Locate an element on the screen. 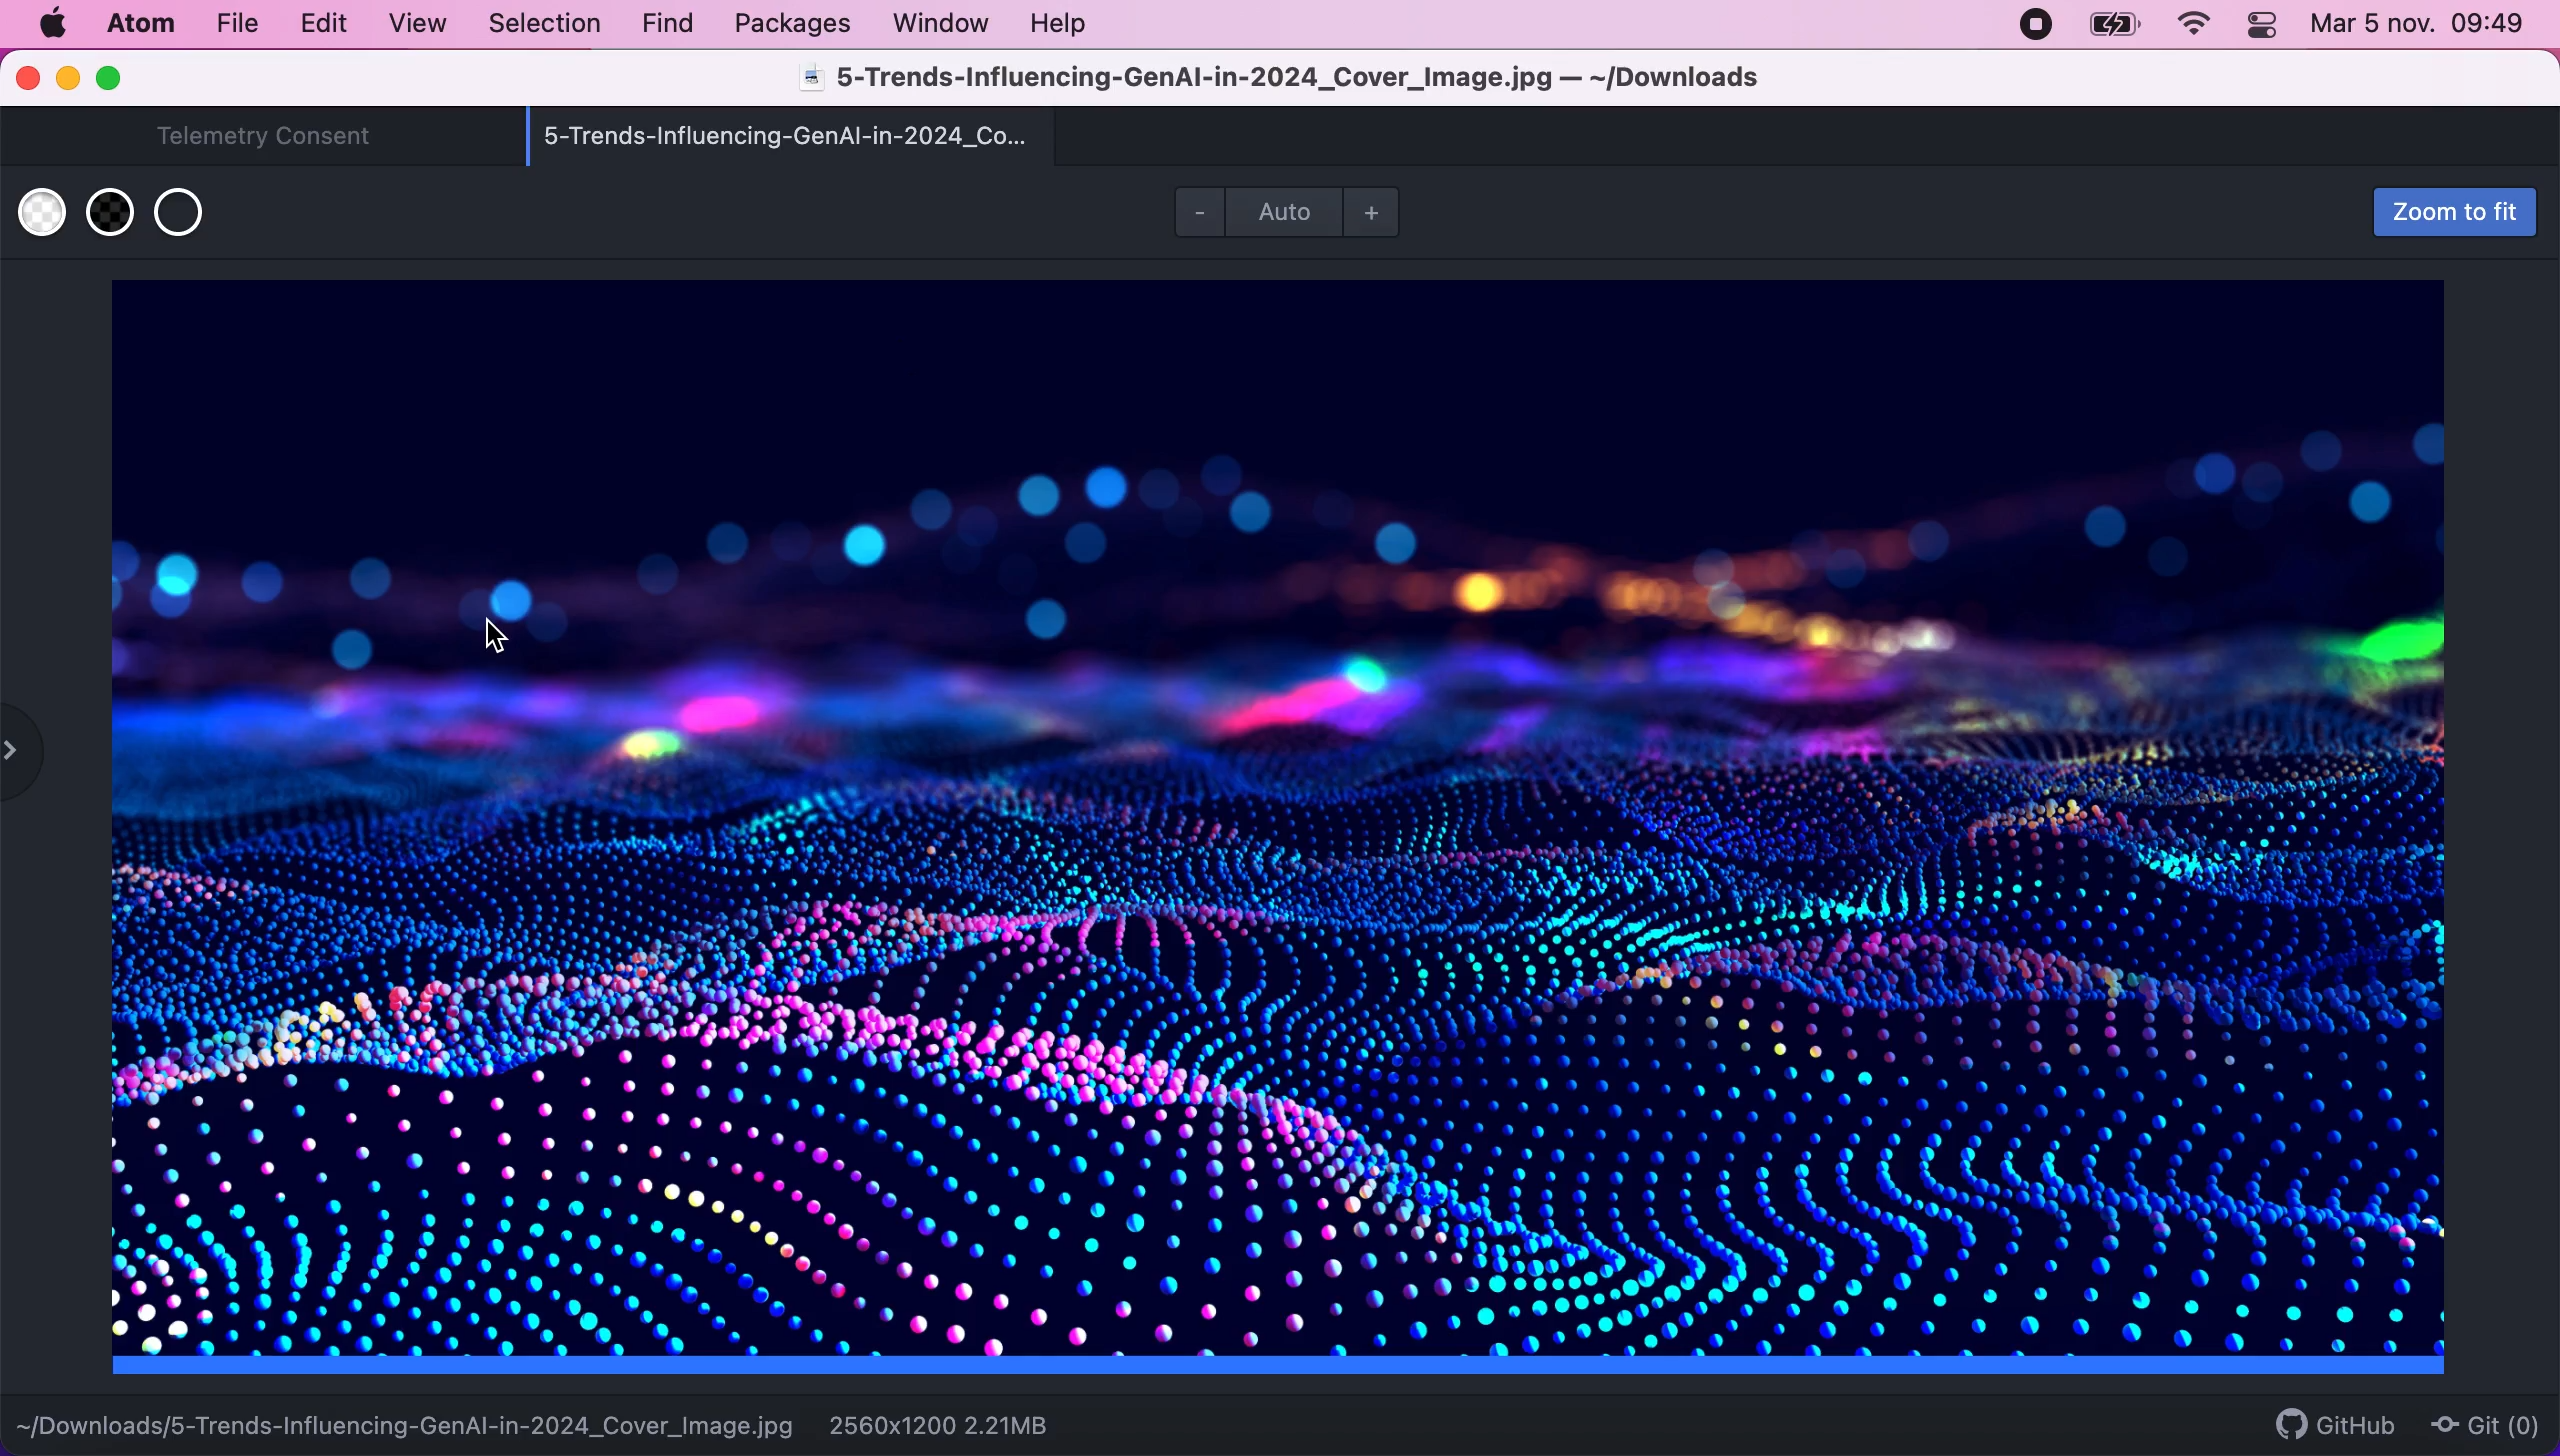  wifi is located at coordinates (2195, 28).